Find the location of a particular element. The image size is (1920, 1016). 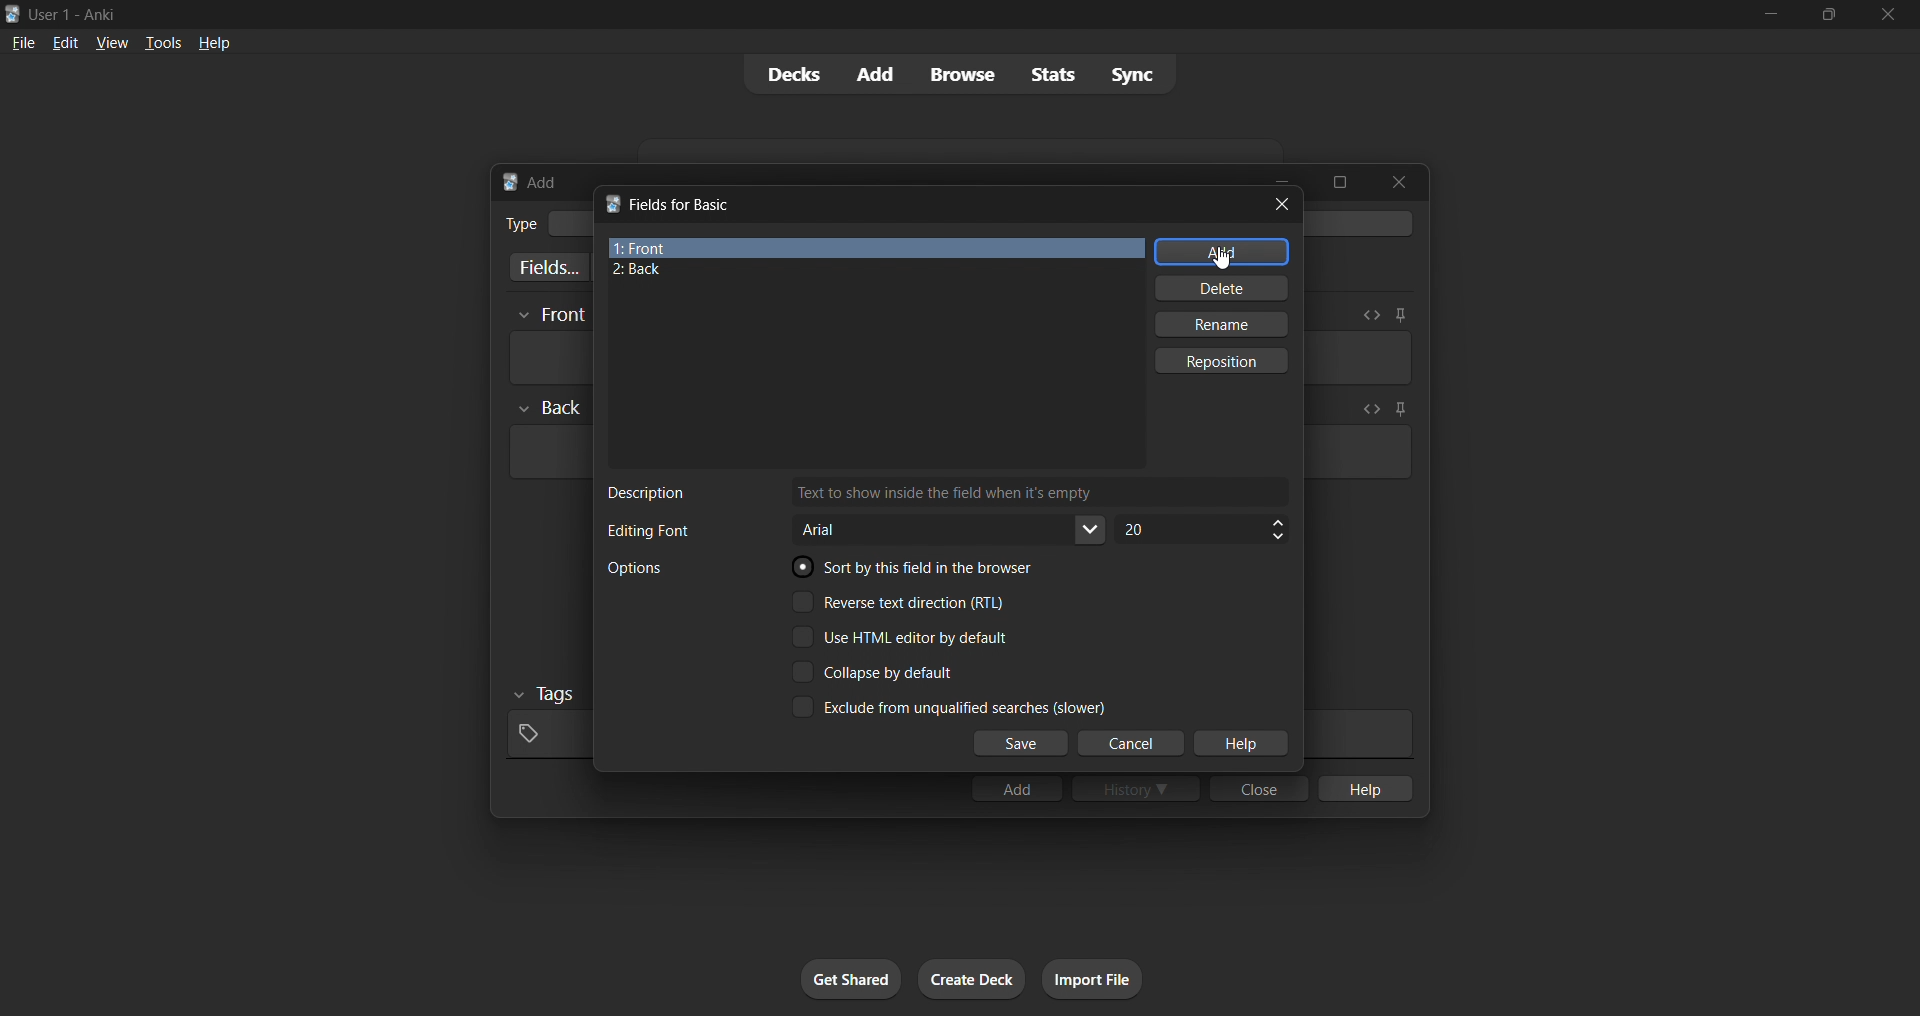

history is located at coordinates (1136, 788).